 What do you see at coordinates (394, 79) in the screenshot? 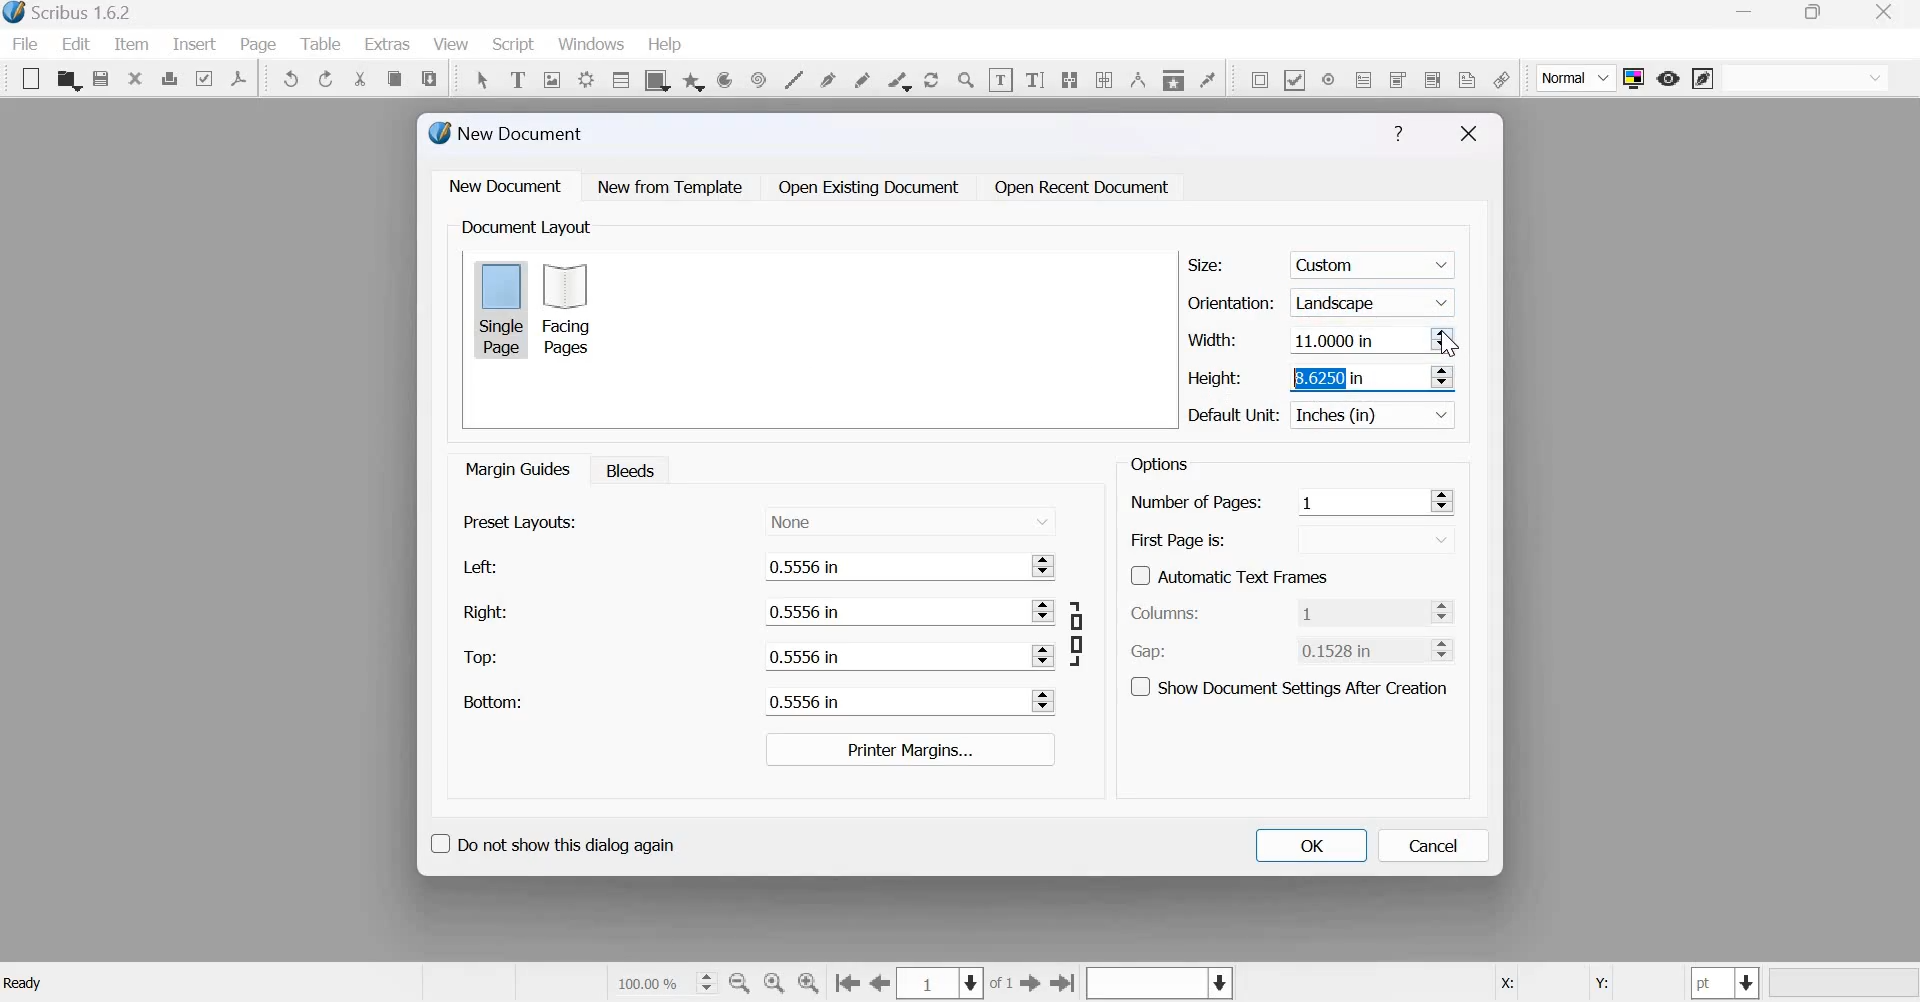
I see `copy` at bounding box center [394, 79].